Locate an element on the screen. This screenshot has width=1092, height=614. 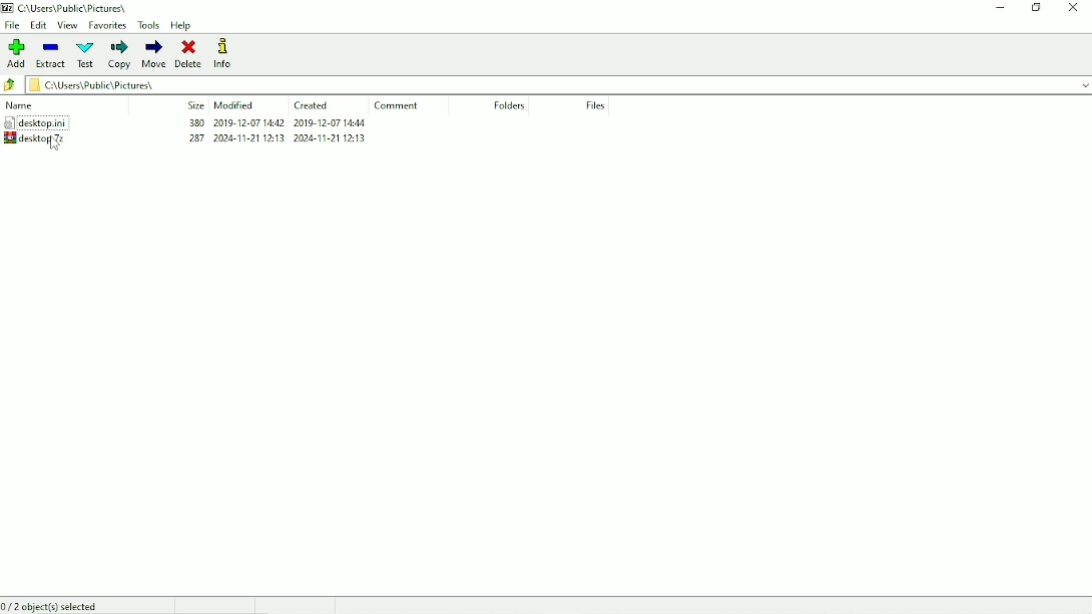
Folders is located at coordinates (510, 105).